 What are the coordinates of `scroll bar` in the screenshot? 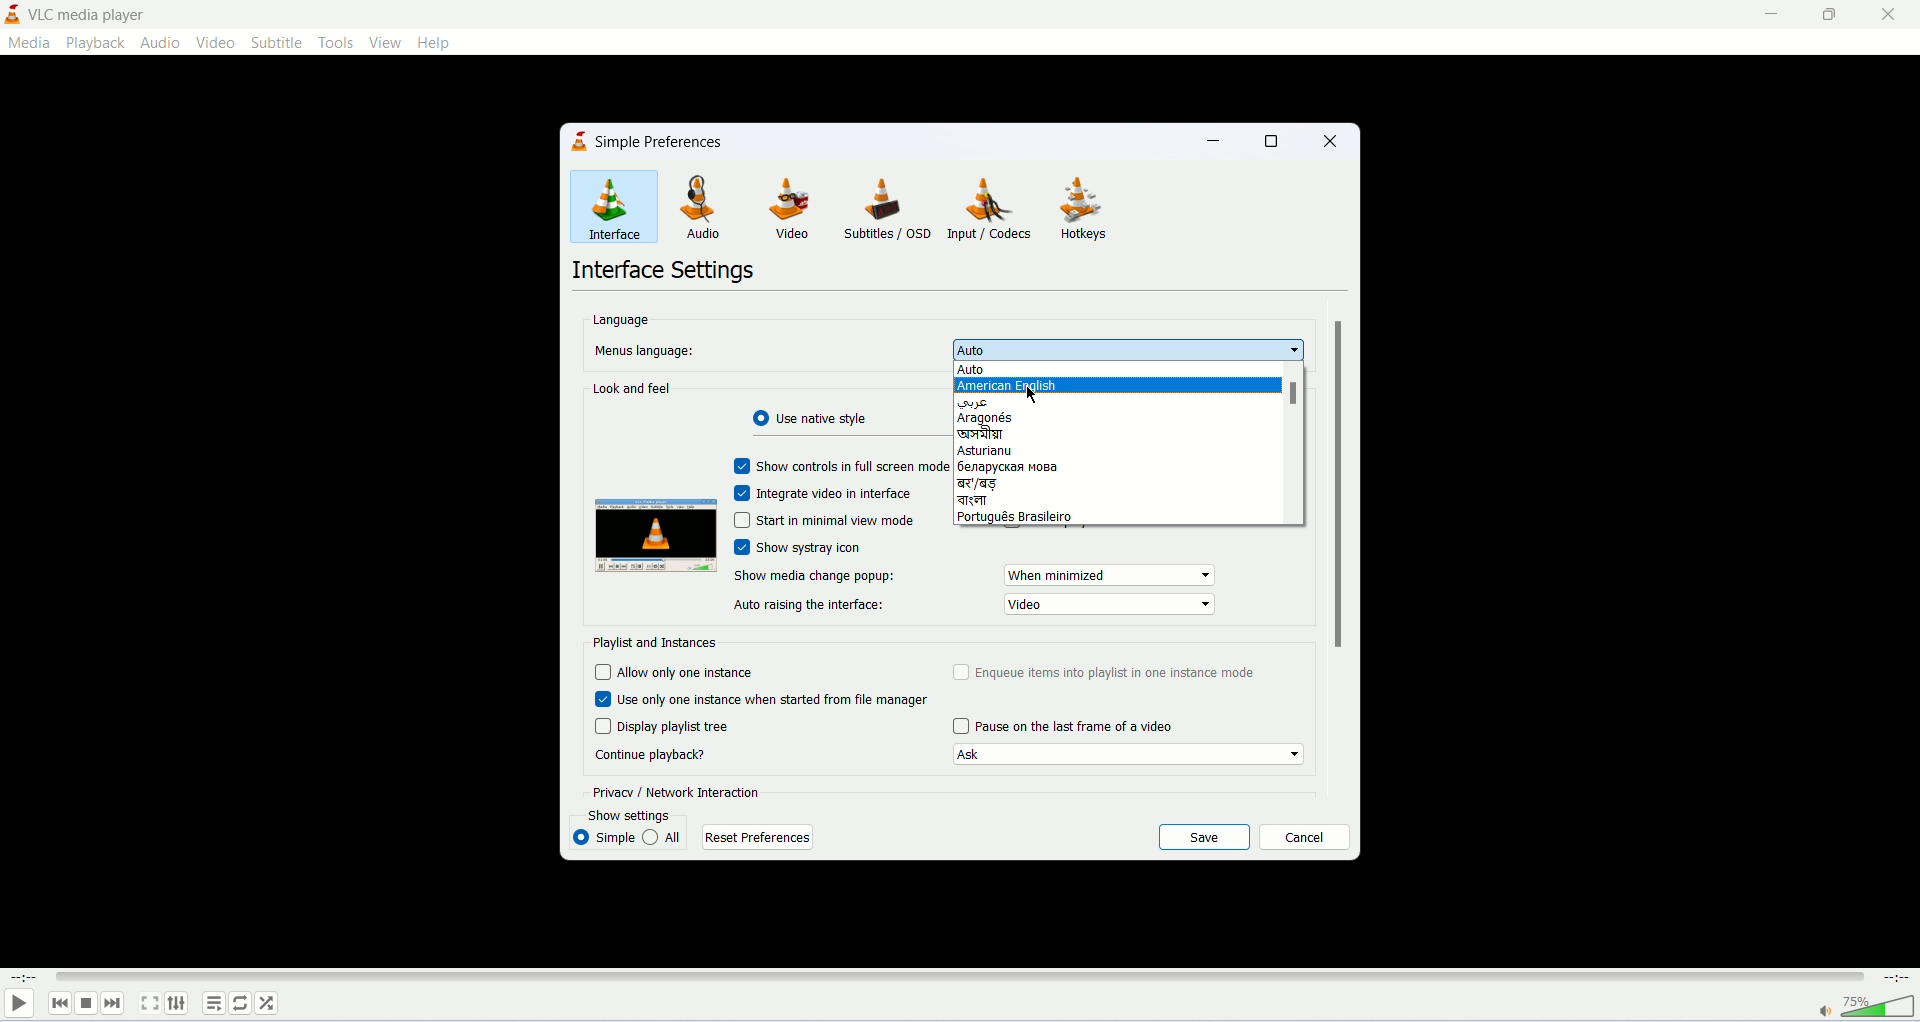 It's located at (1294, 443).